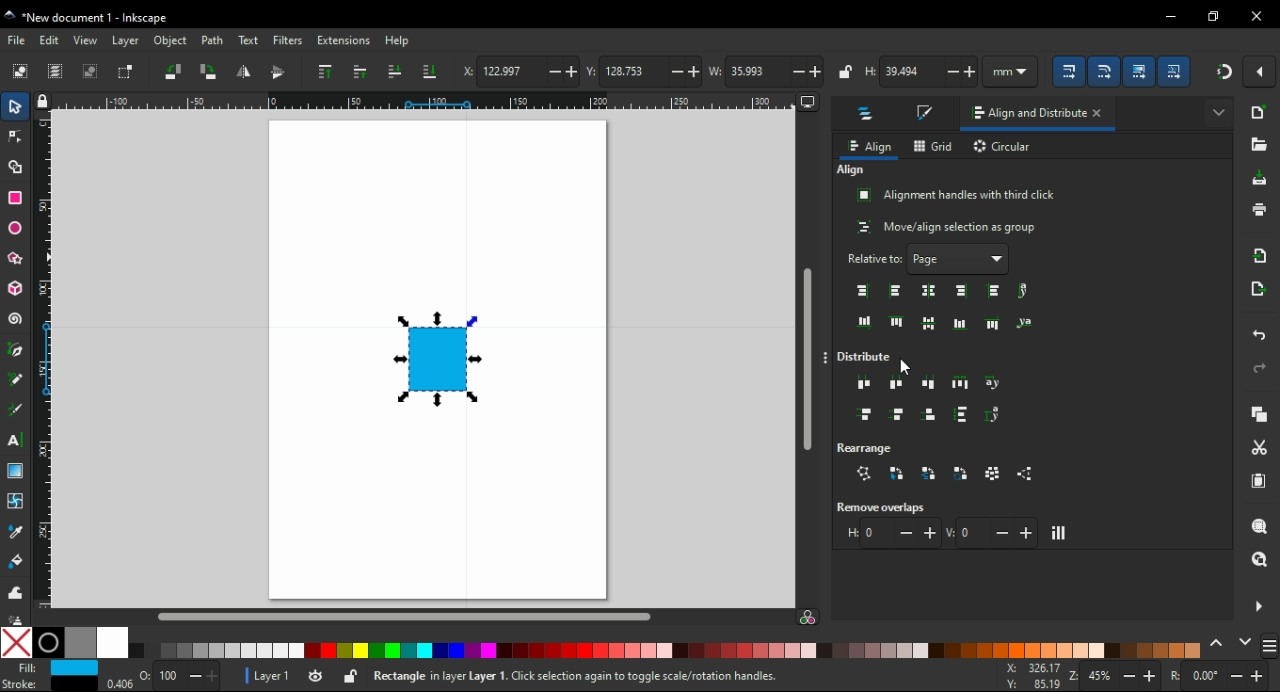 This screenshot has width=1280, height=692. What do you see at coordinates (1017, 71) in the screenshot?
I see `units` at bounding box center [1017, 71].